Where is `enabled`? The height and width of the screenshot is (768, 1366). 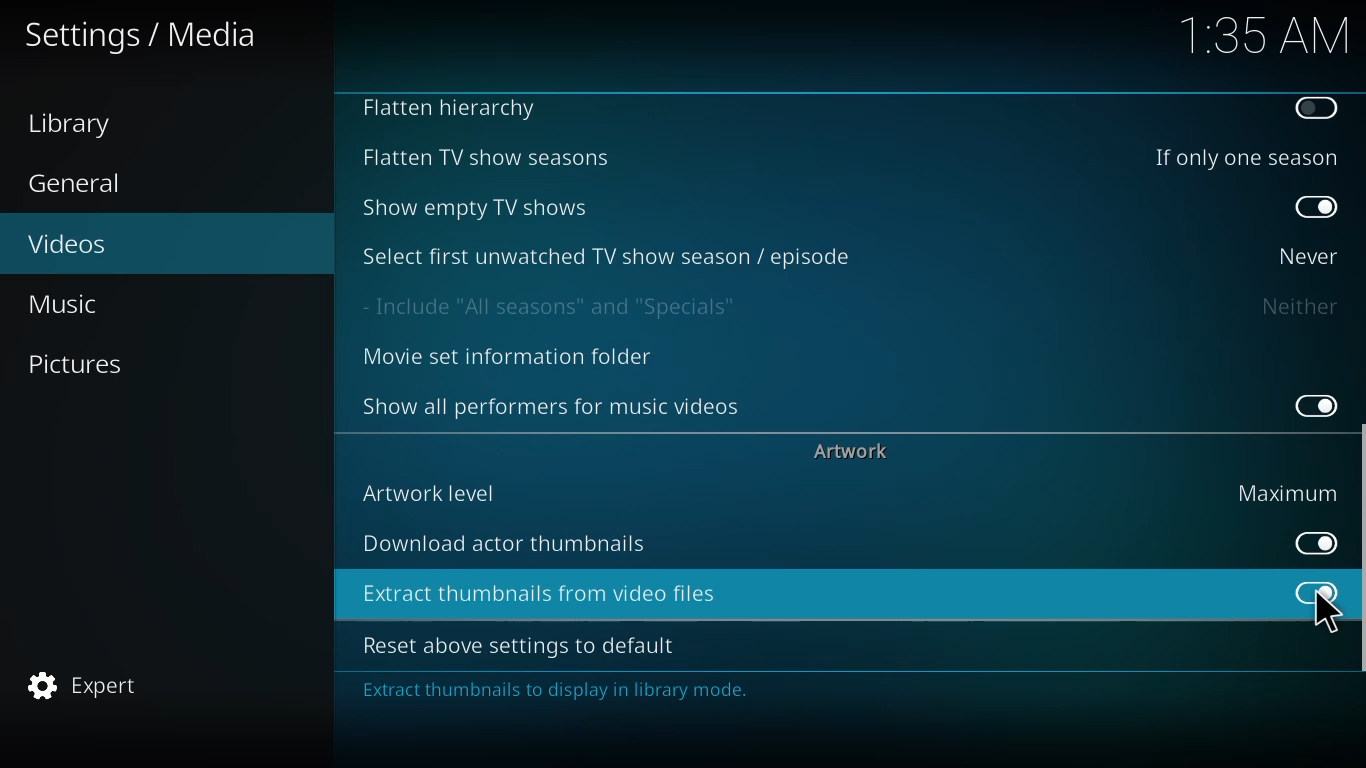
enabled is located at coordinates (1317, 208).